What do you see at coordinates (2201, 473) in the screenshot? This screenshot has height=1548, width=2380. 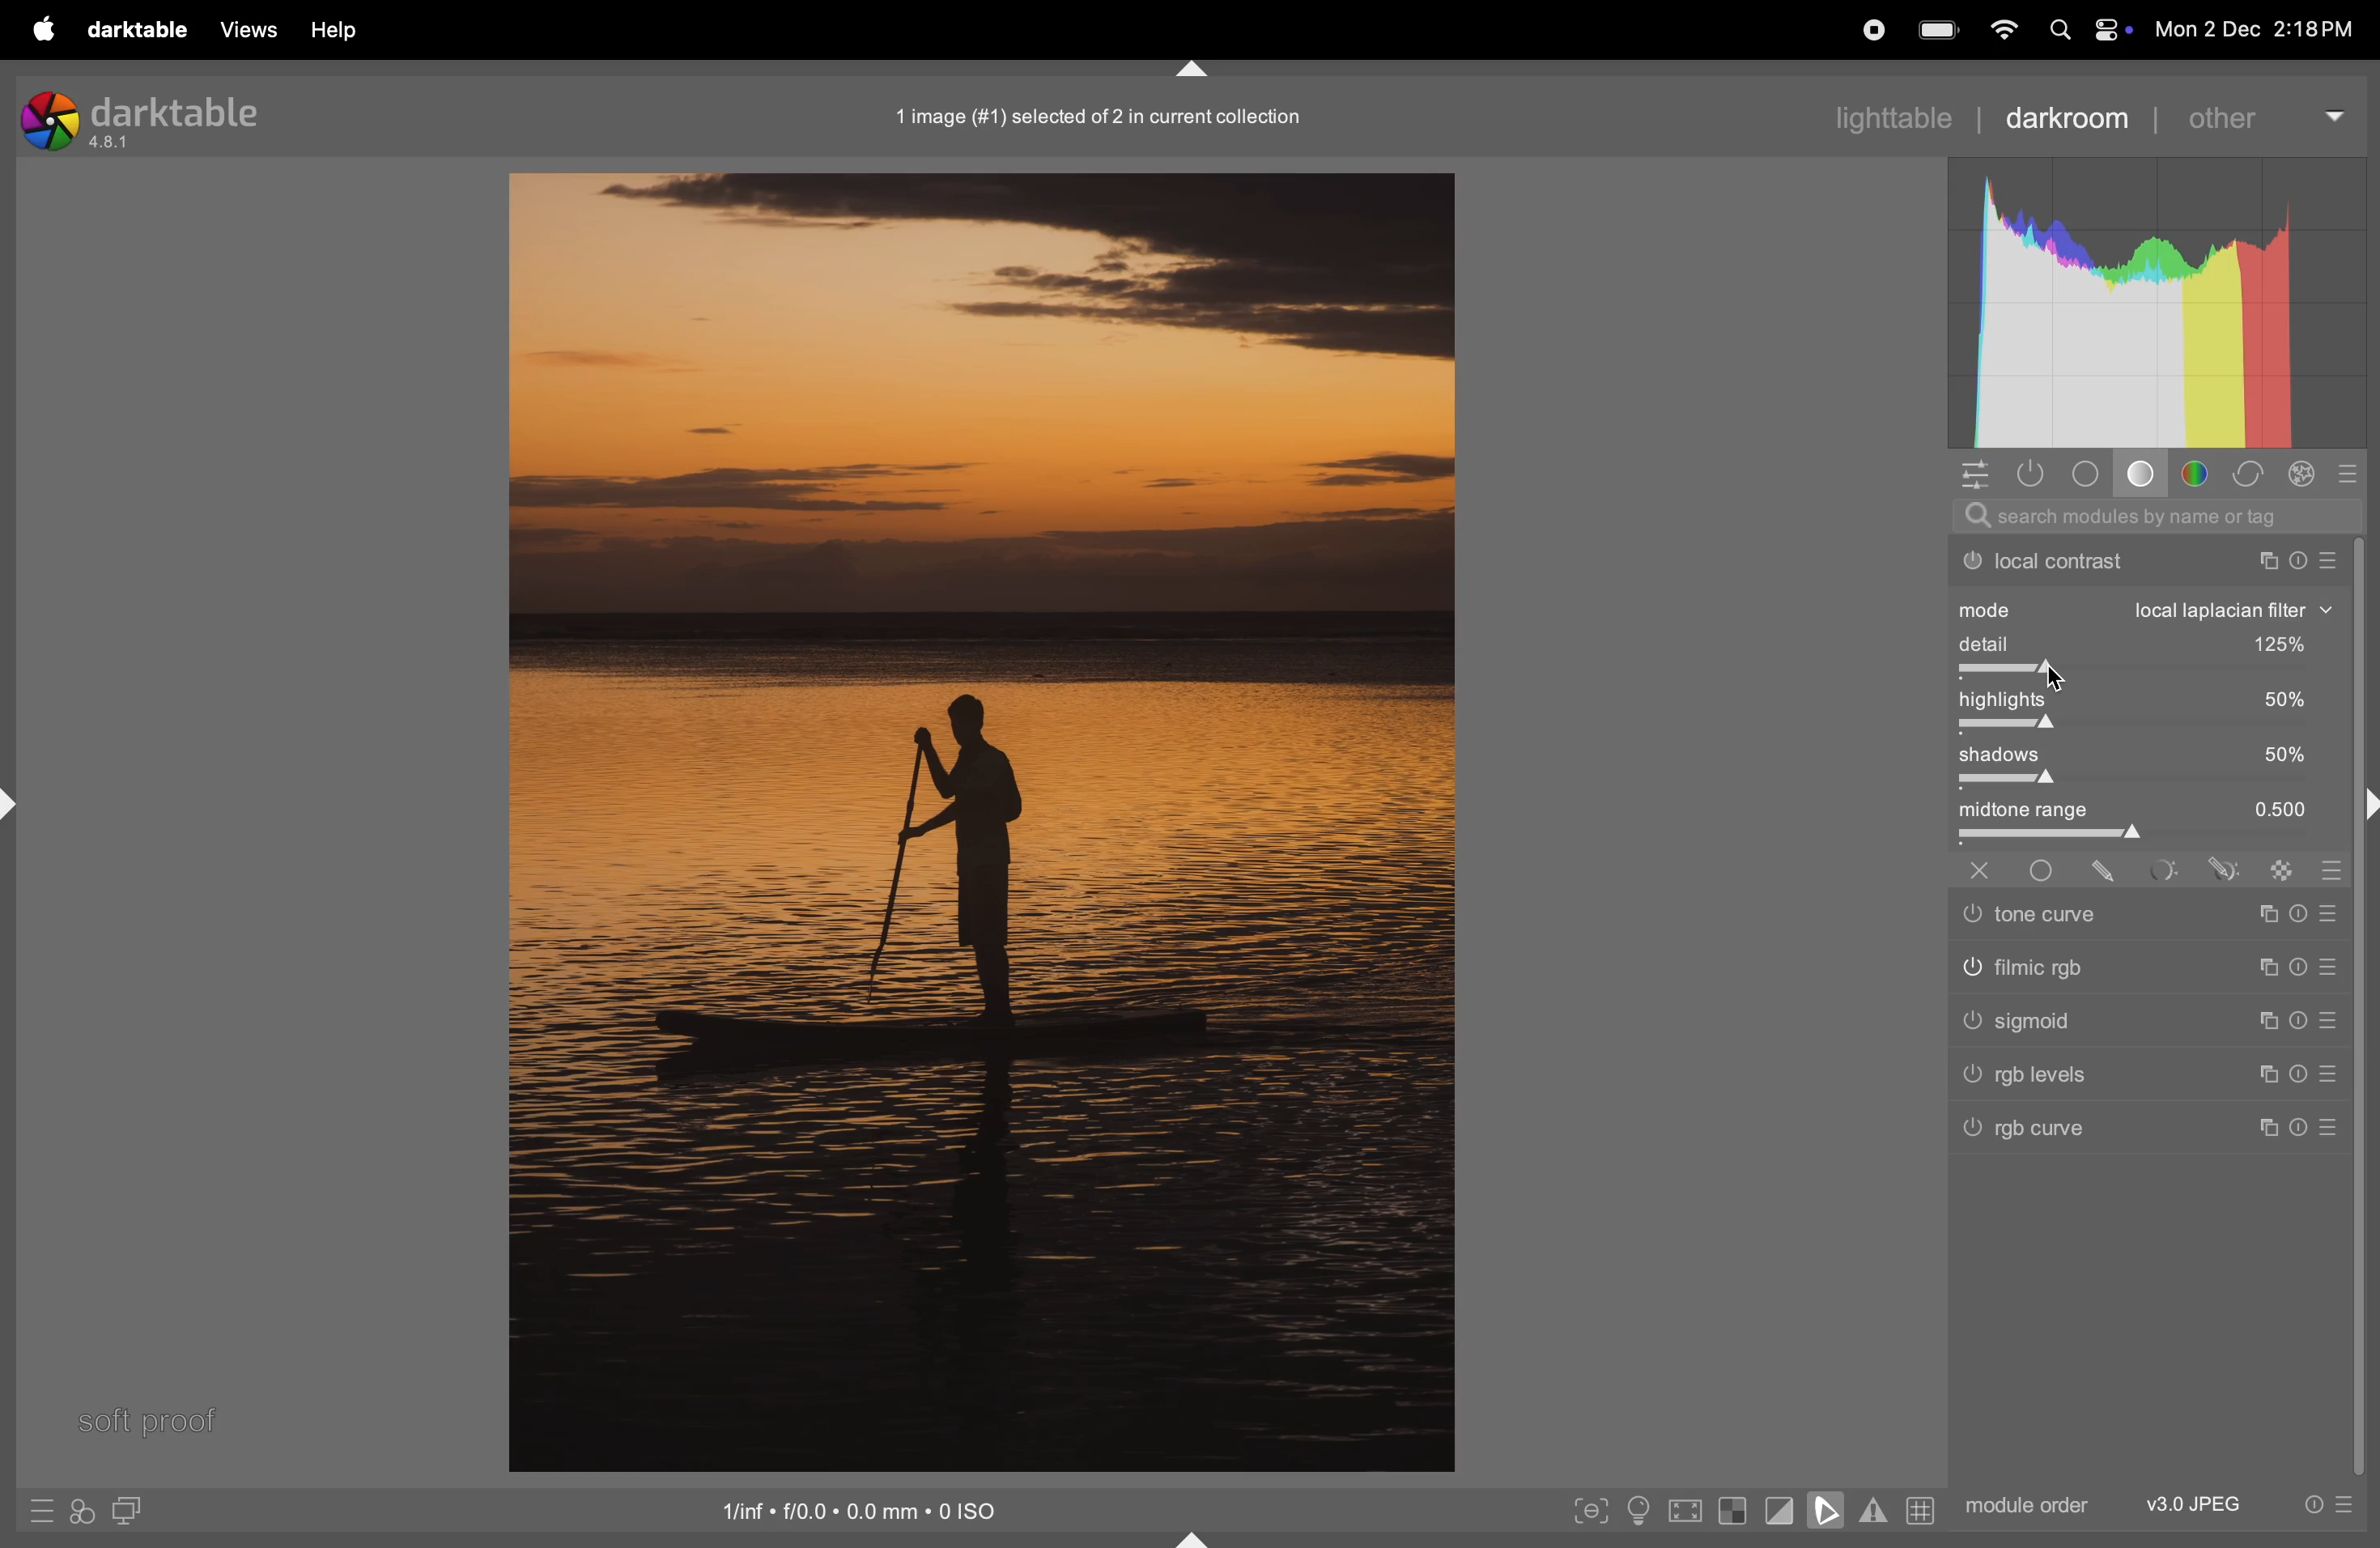 I see `color` at bounding box center [2201, 473].